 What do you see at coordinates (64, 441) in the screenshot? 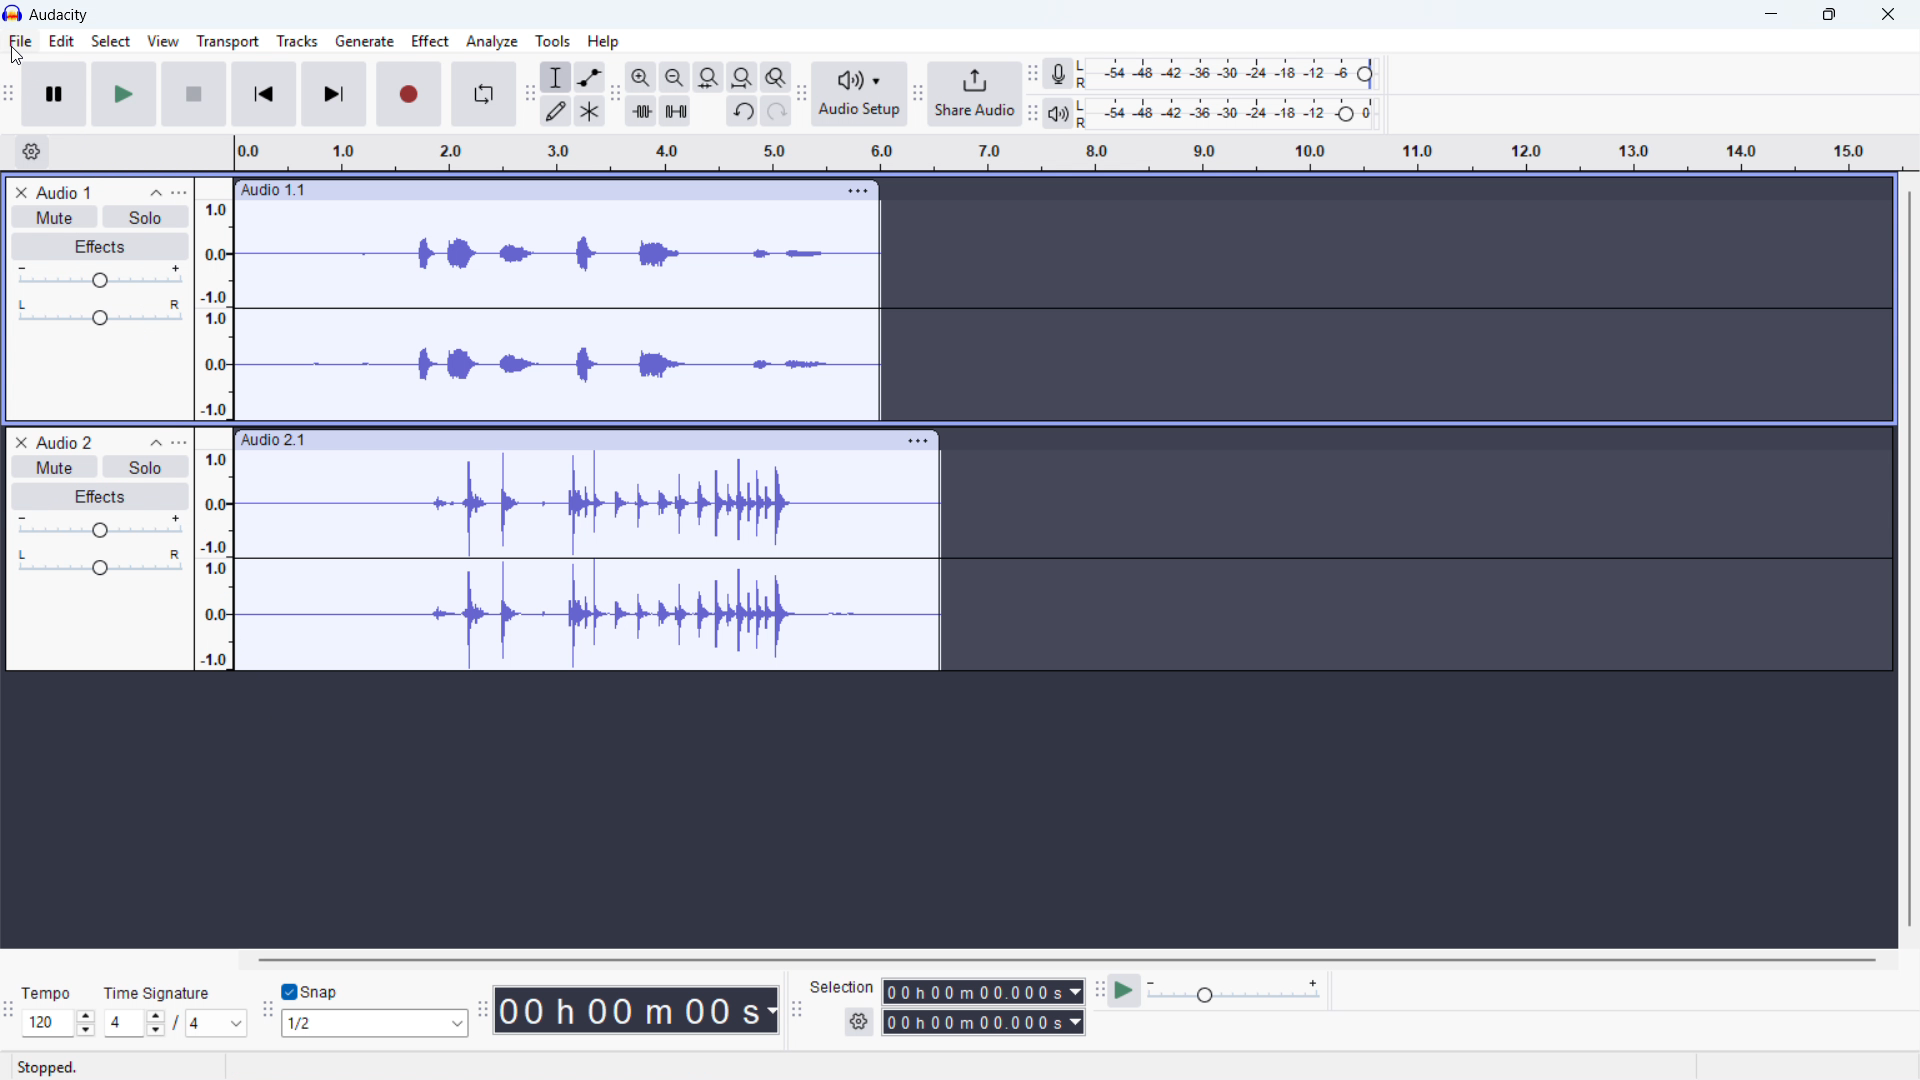
I see `Audio 2` at bounding box center [64, 441].